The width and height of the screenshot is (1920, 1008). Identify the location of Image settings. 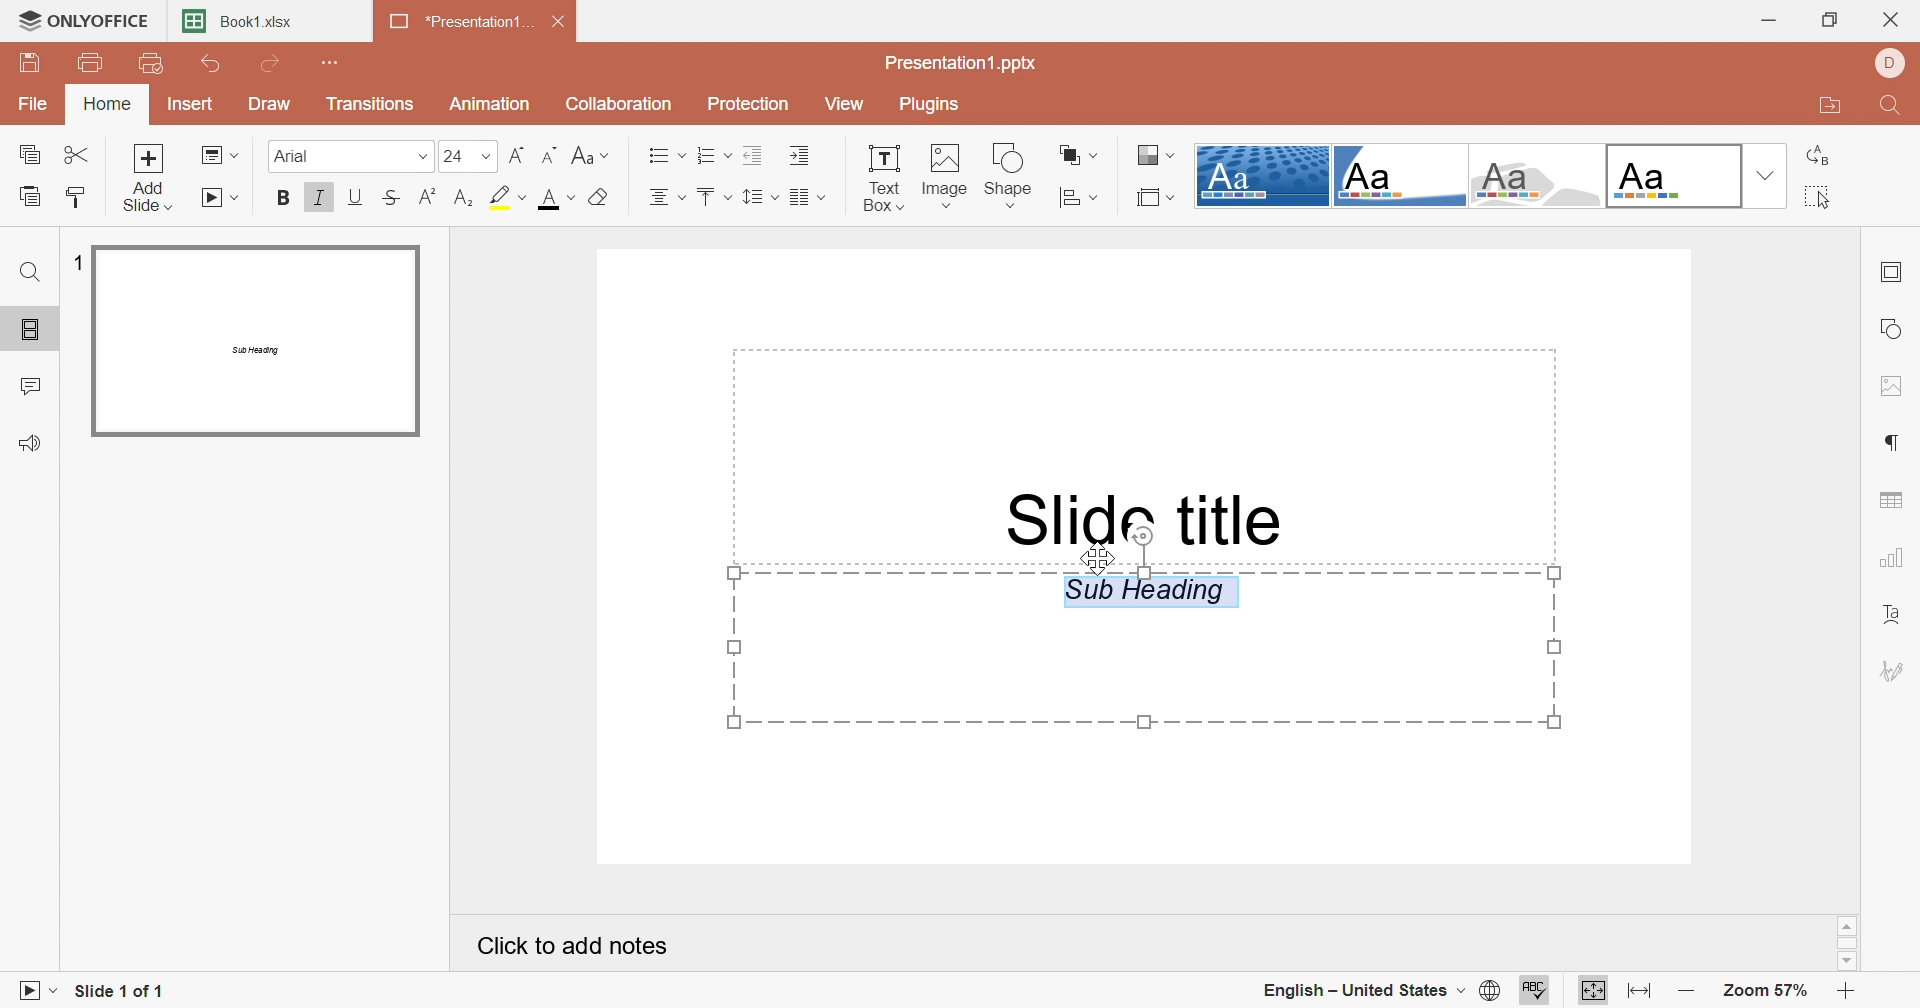
(1889, 387).